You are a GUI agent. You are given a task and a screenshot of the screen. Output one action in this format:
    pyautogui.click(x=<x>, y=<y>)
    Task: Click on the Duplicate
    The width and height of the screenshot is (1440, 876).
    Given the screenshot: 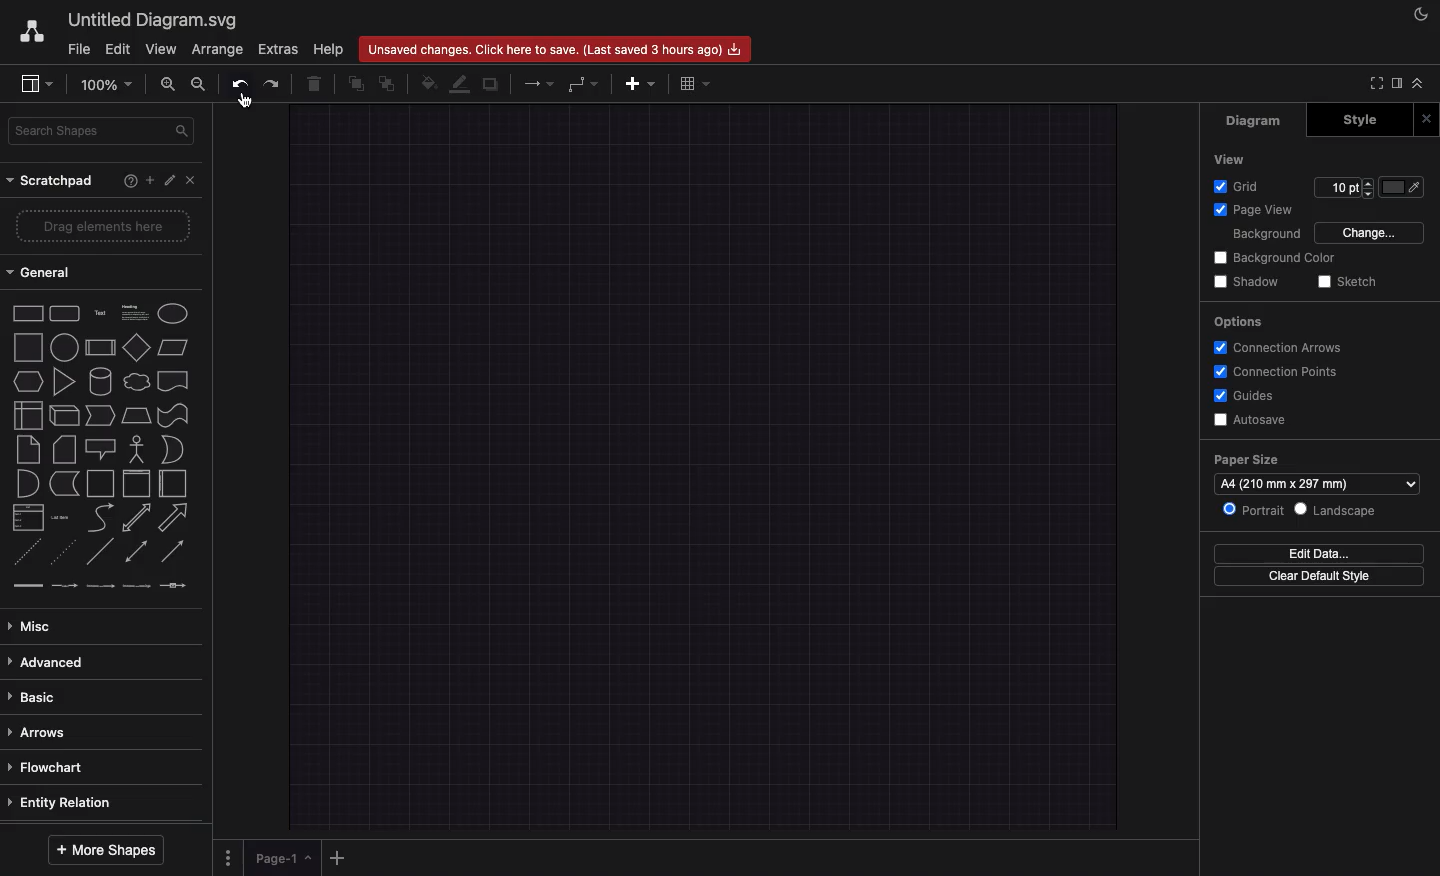 What is the action you would take?
    pyautogui.click(x=492, y=83)
    